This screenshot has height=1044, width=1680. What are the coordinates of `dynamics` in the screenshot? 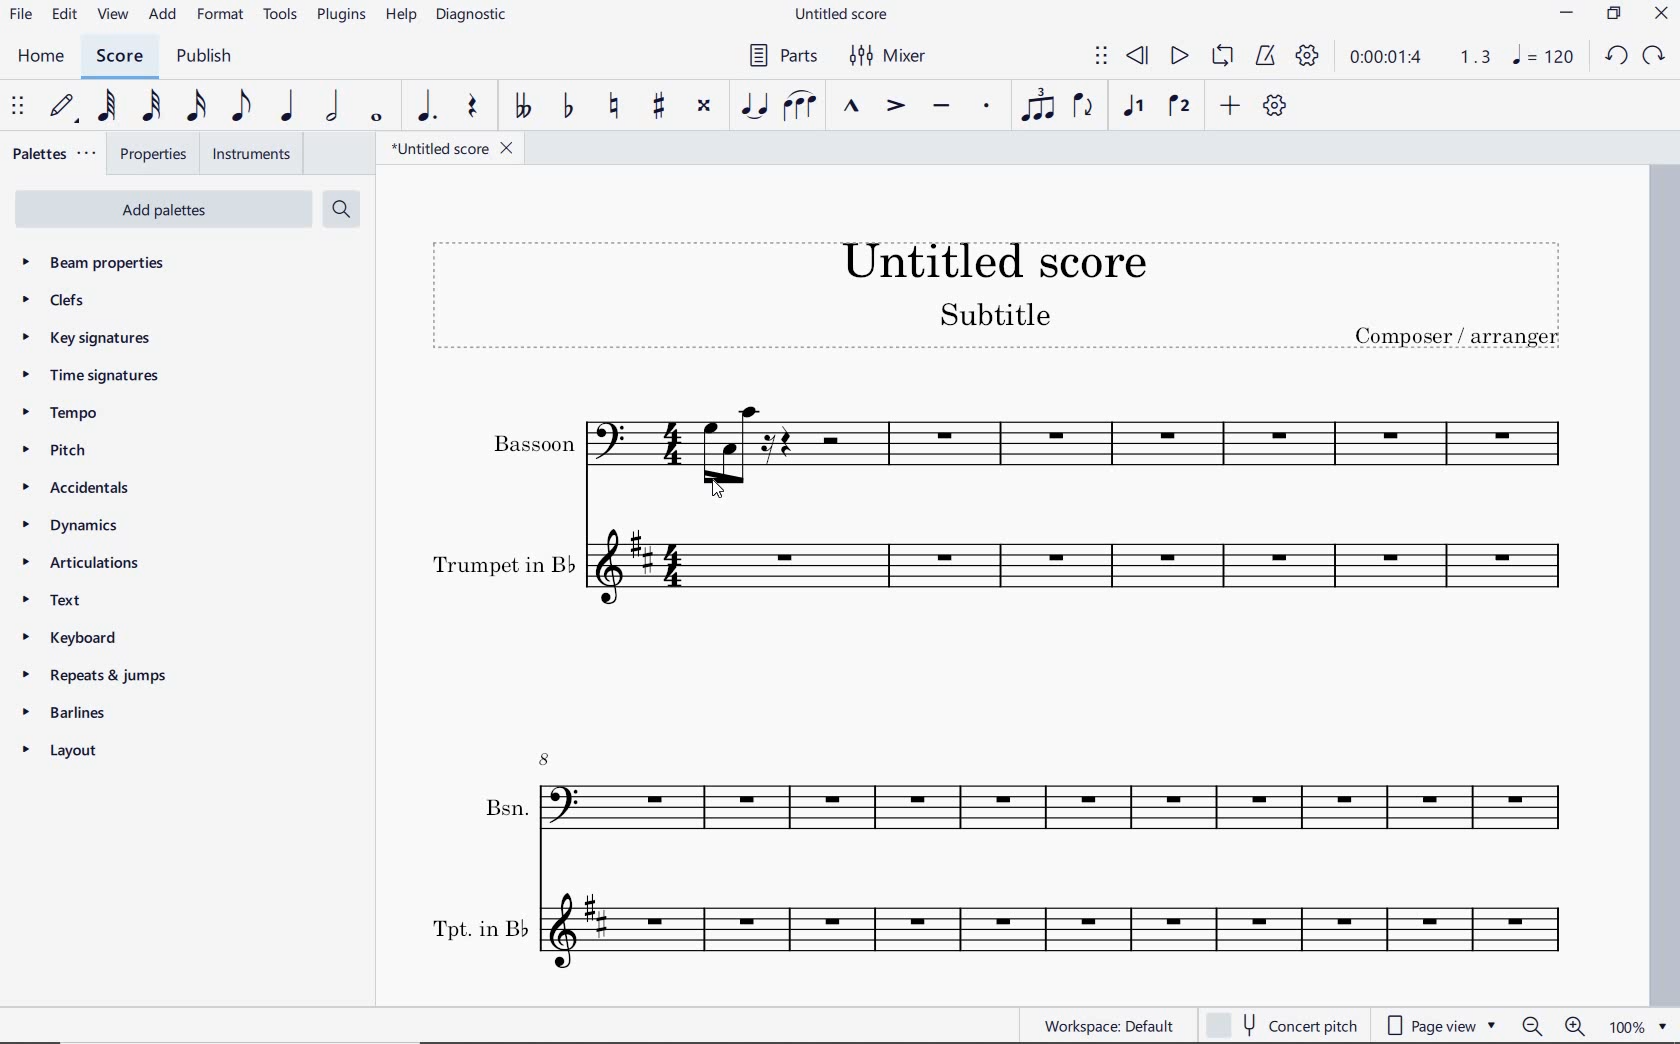 It's located at (73, 523).